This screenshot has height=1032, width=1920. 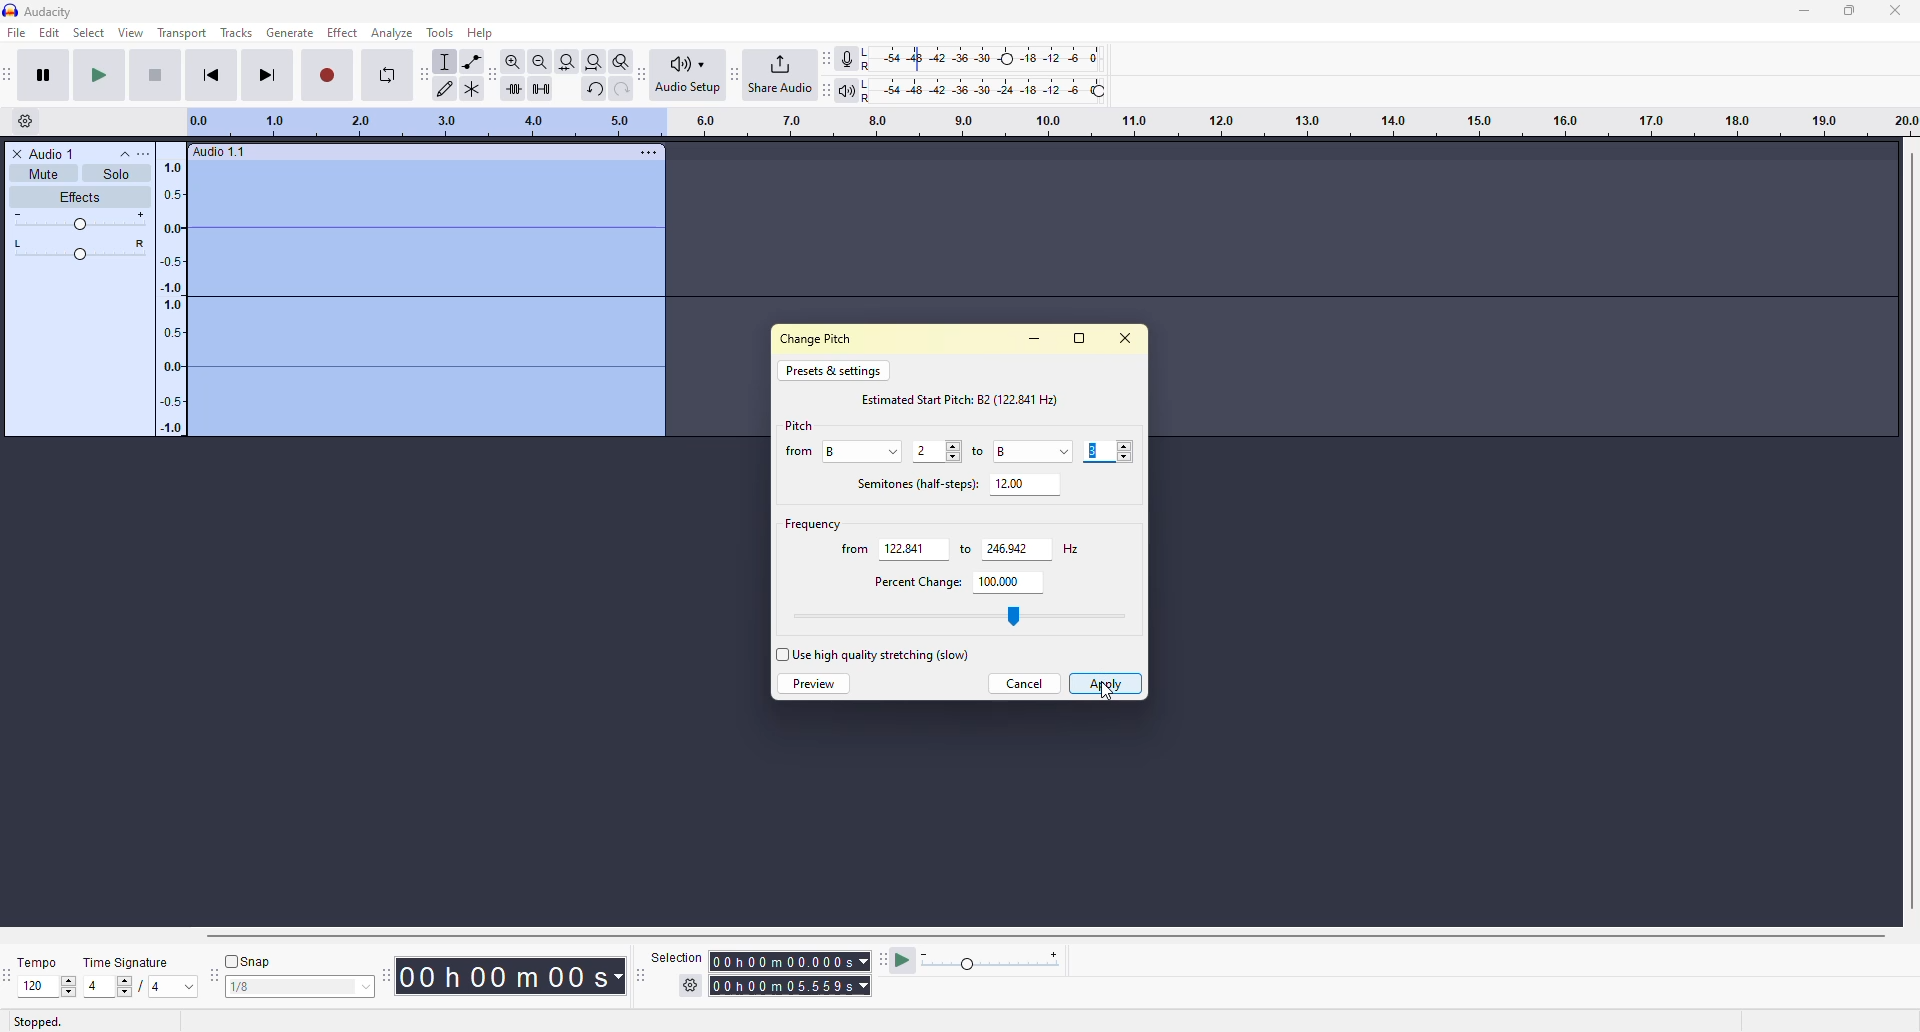 I want to click on effect, so click(x=344, y=32).